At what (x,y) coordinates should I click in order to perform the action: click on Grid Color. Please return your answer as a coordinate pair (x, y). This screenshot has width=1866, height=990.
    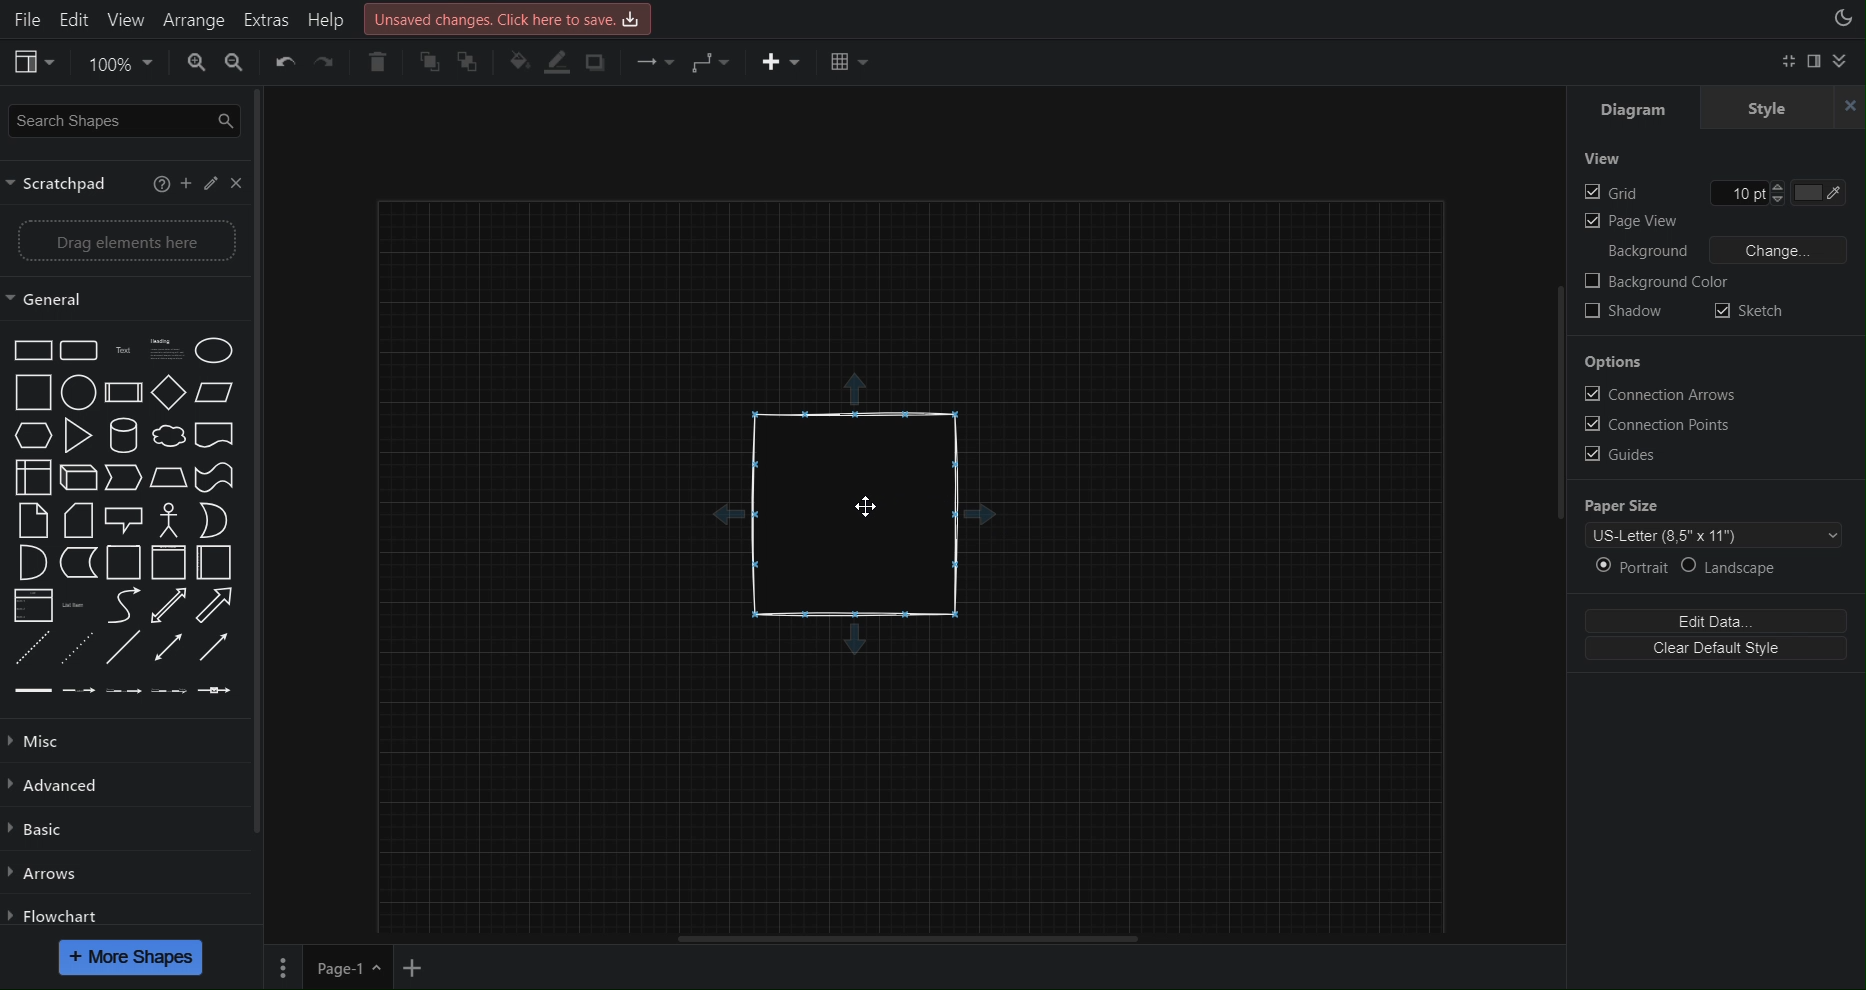
    Looking at the image, I should click on (1830, 192).